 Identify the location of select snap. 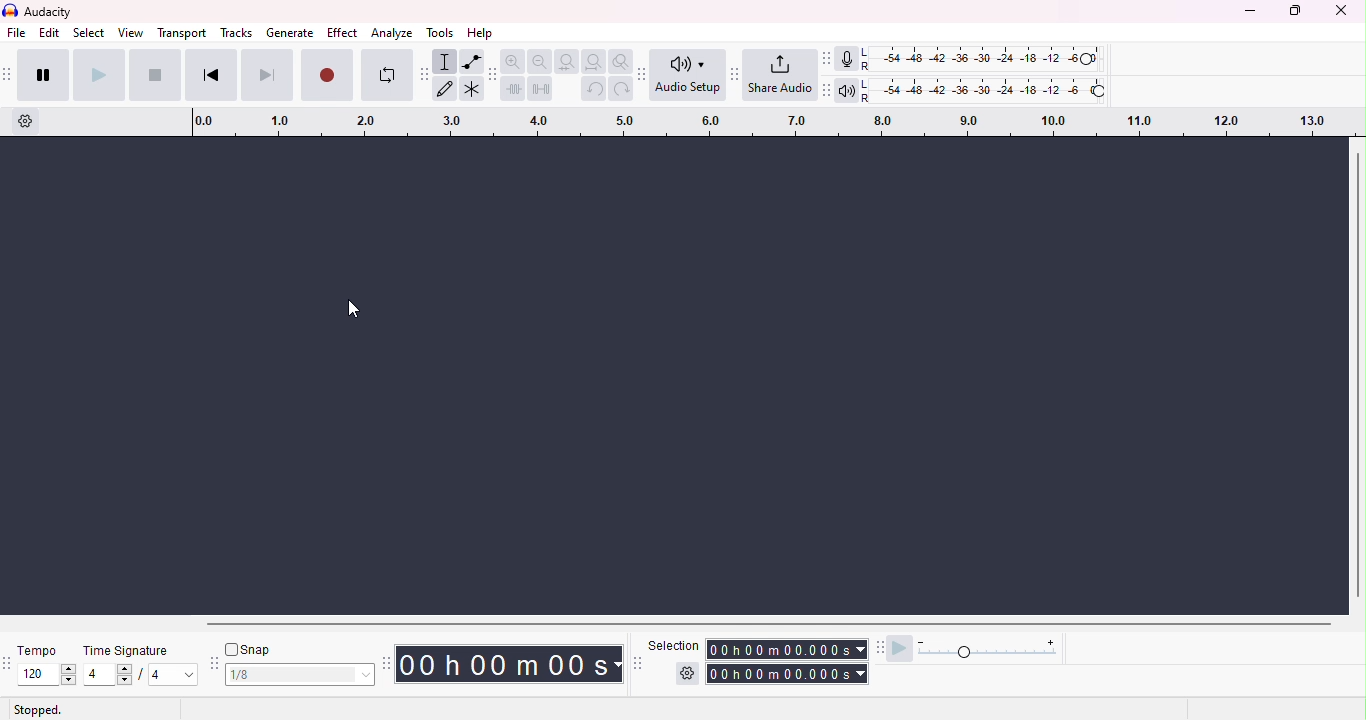
(302, 675).